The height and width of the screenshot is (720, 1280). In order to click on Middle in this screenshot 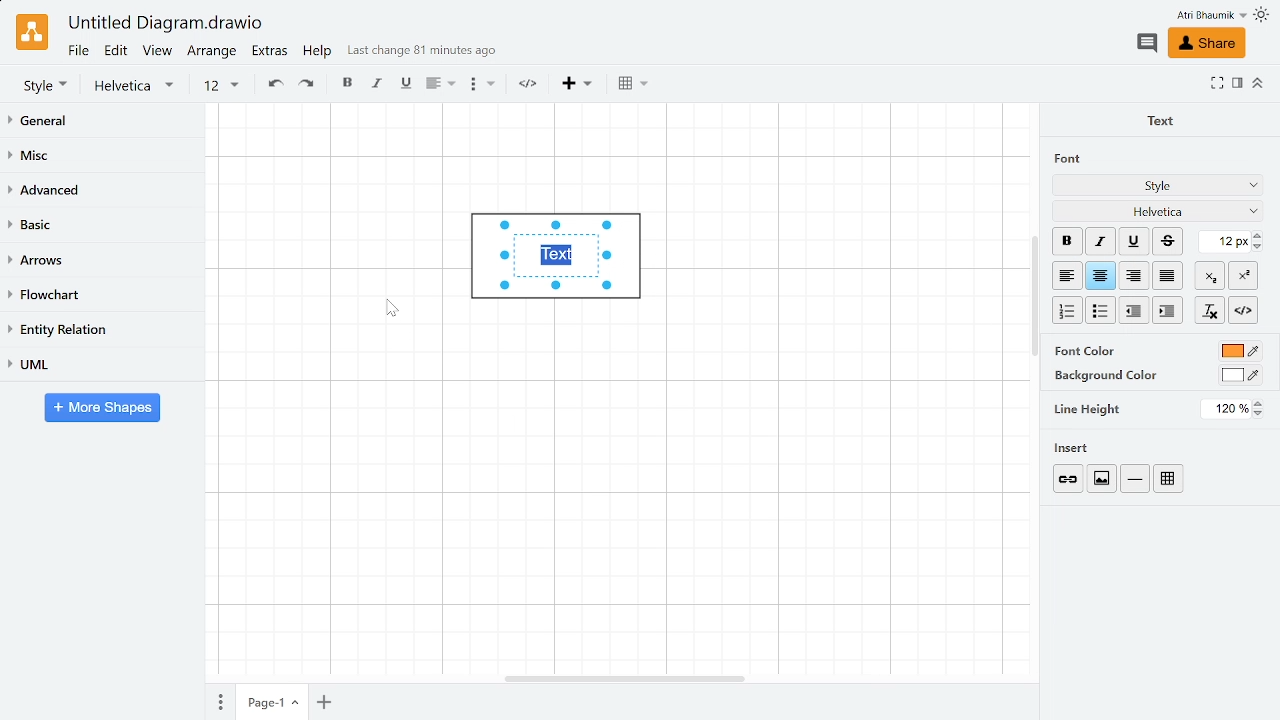, I will do `click(1170, 276)`.